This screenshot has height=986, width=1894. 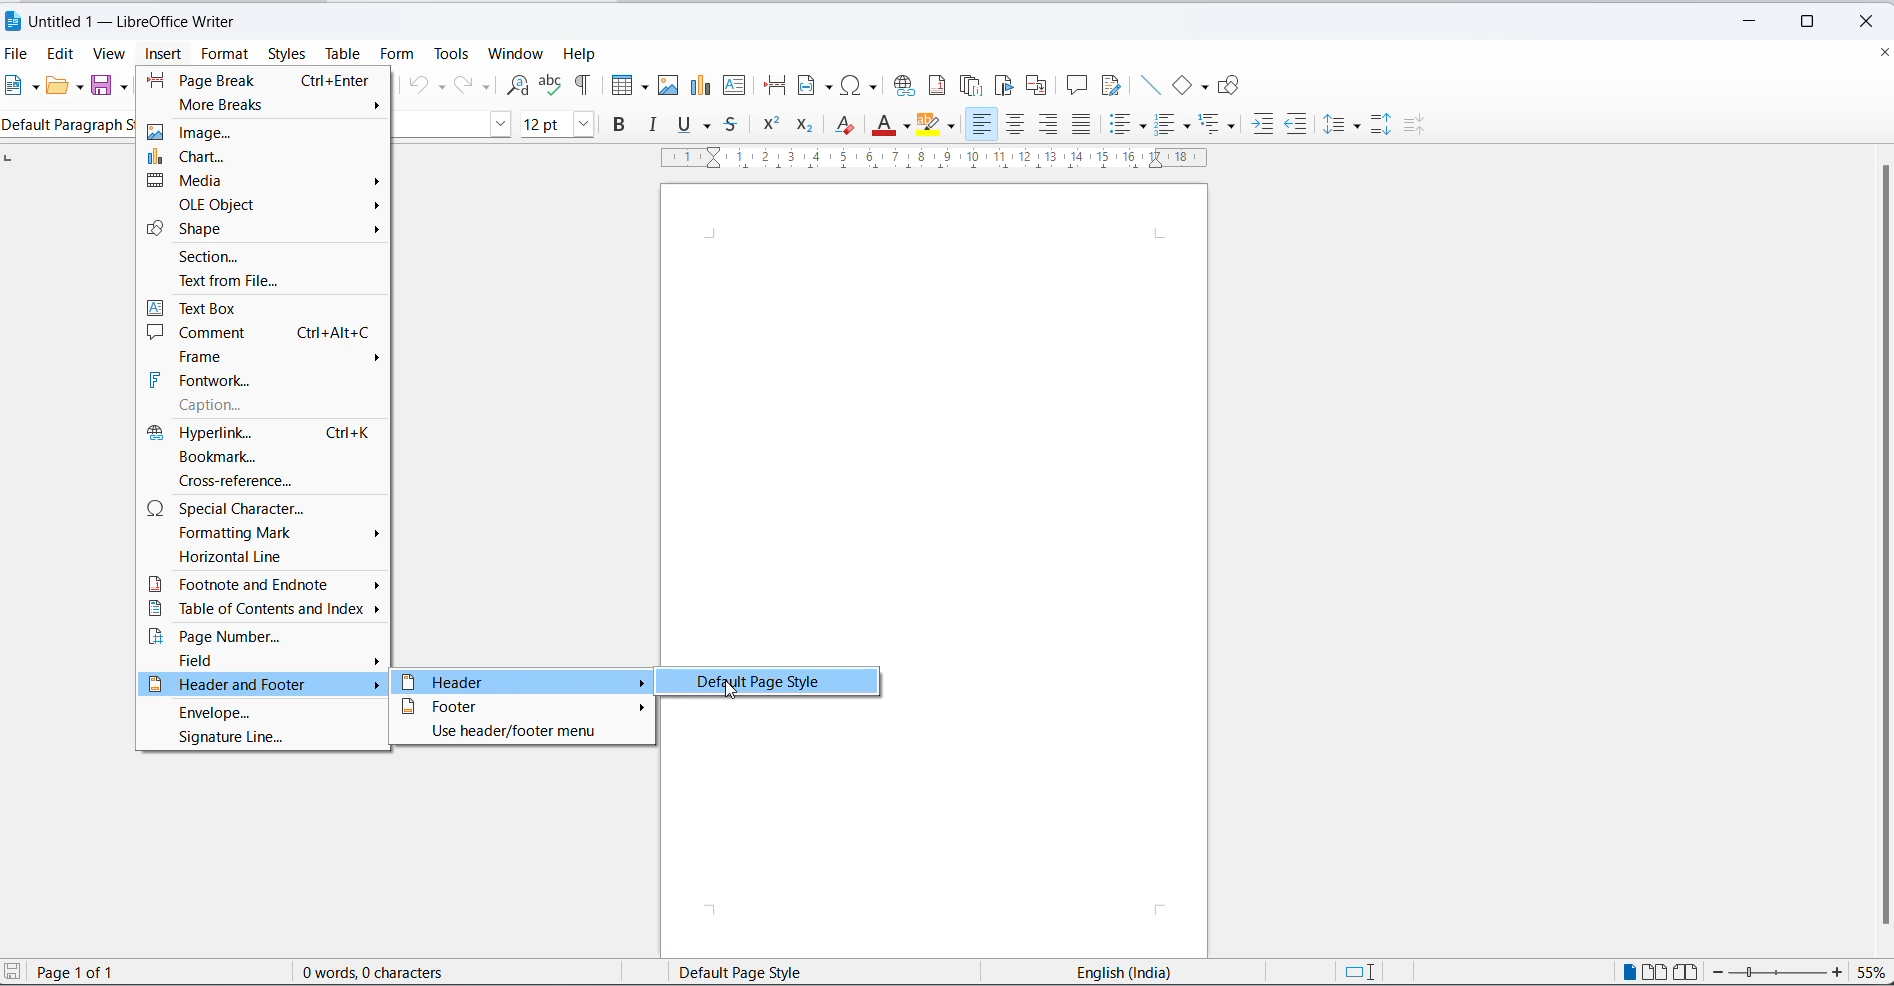 I want to click on window, so click(x=520, y=54).